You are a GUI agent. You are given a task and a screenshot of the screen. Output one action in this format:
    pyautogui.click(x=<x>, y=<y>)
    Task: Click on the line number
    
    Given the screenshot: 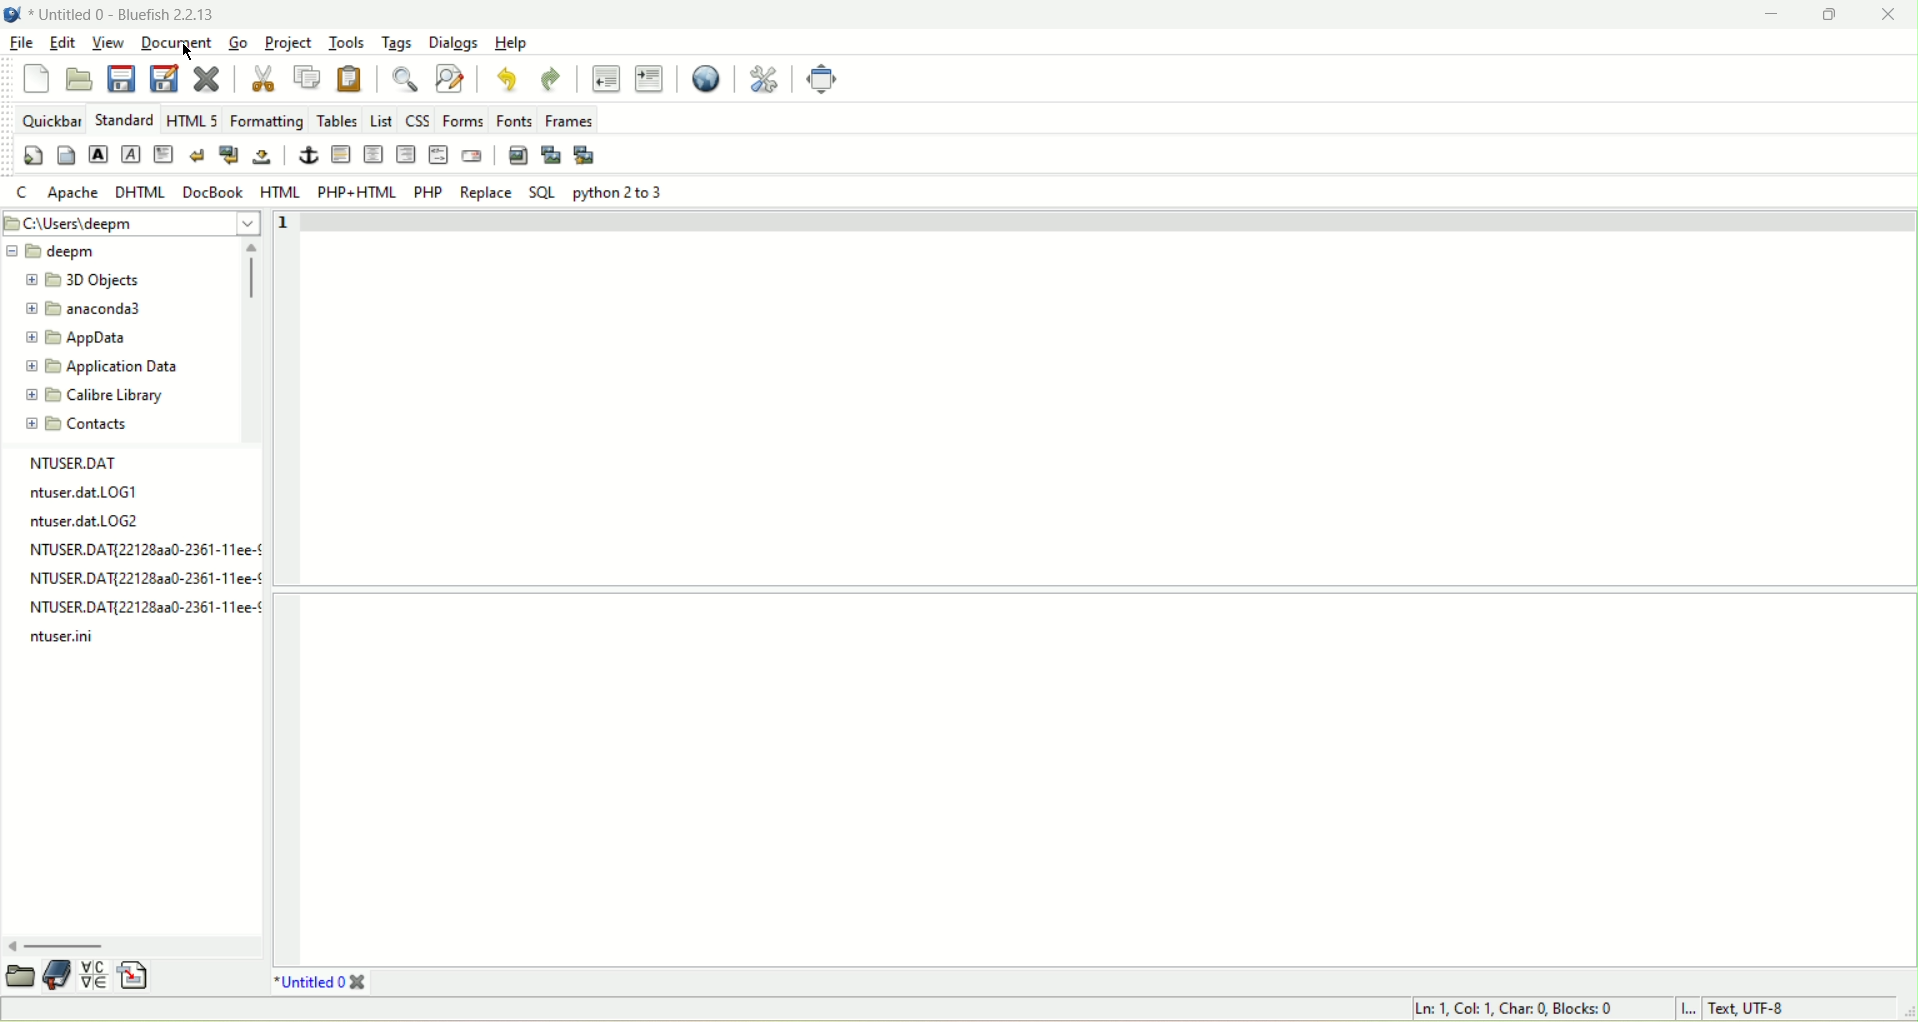 What is the action you would take?
    pyautogui.click(x=284, y=584)
    